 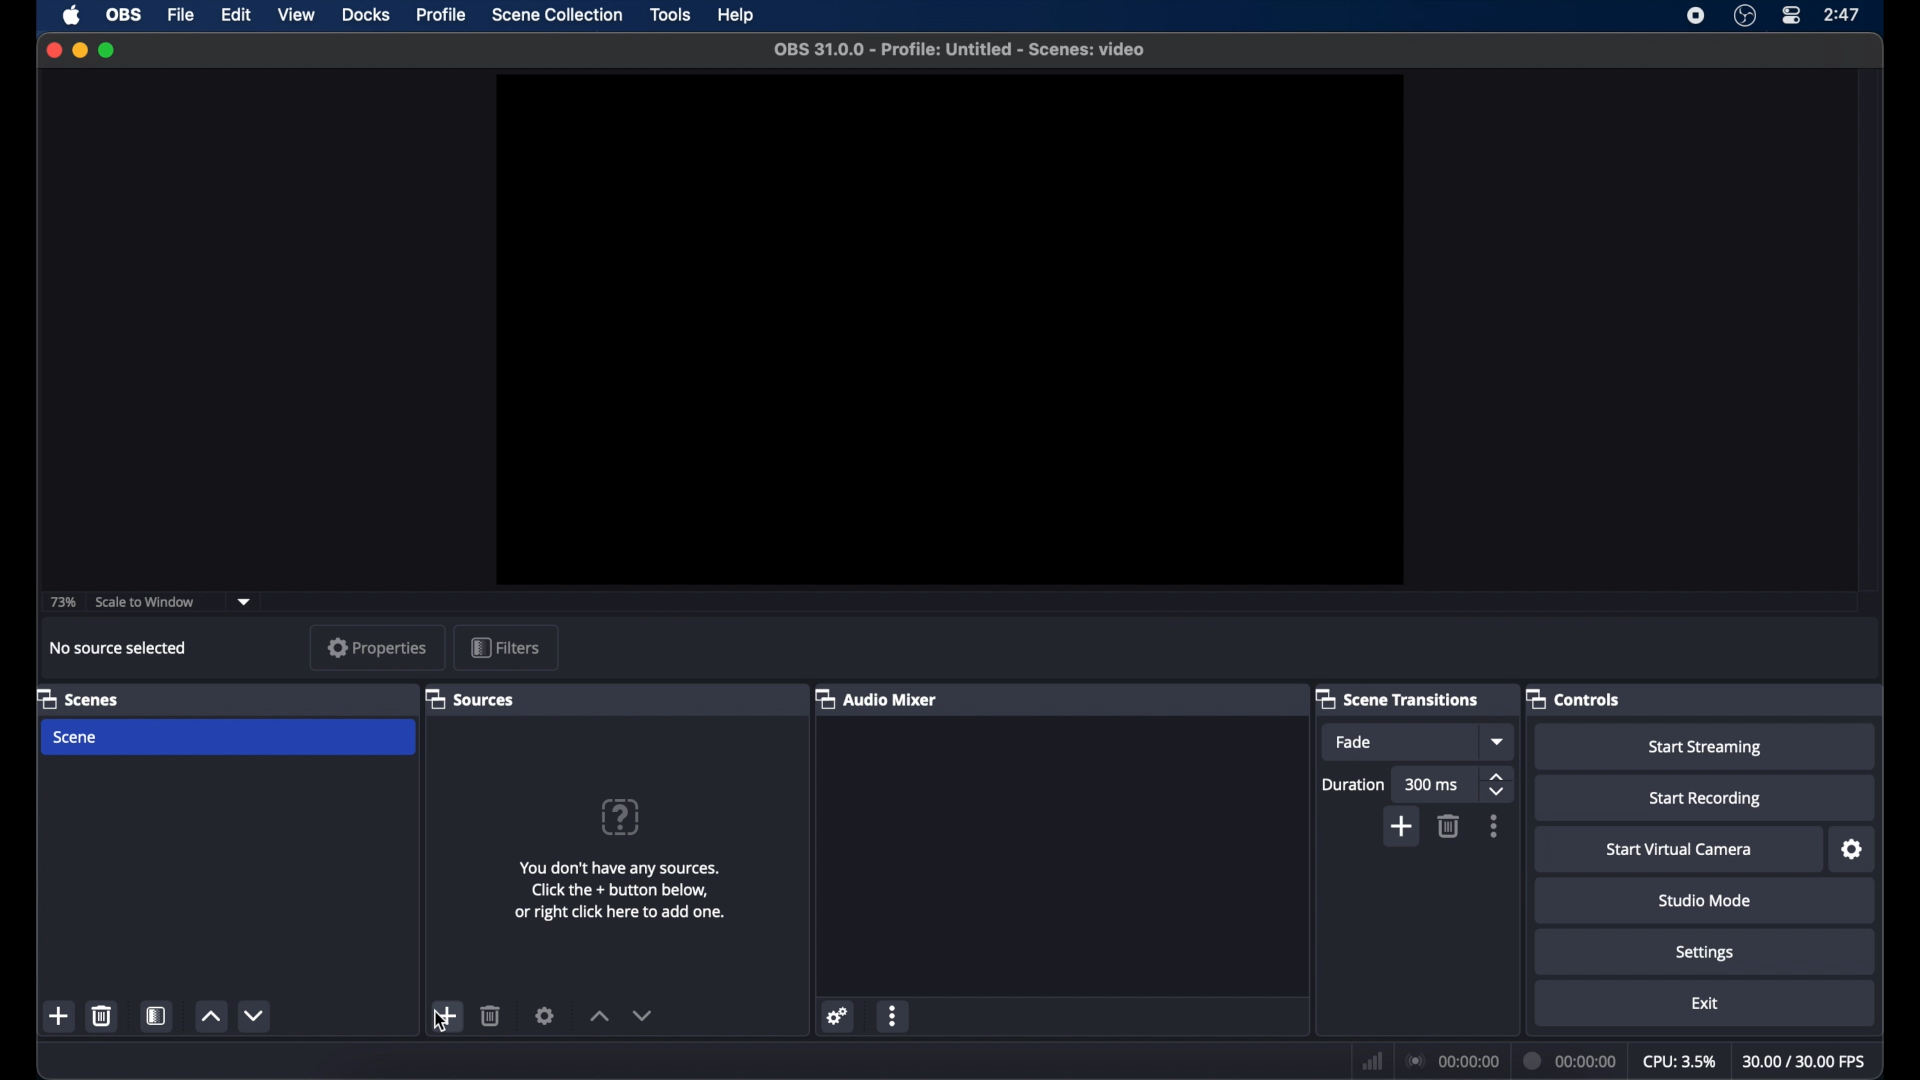 I want to click on increment button, so click(x=210, y=1016).